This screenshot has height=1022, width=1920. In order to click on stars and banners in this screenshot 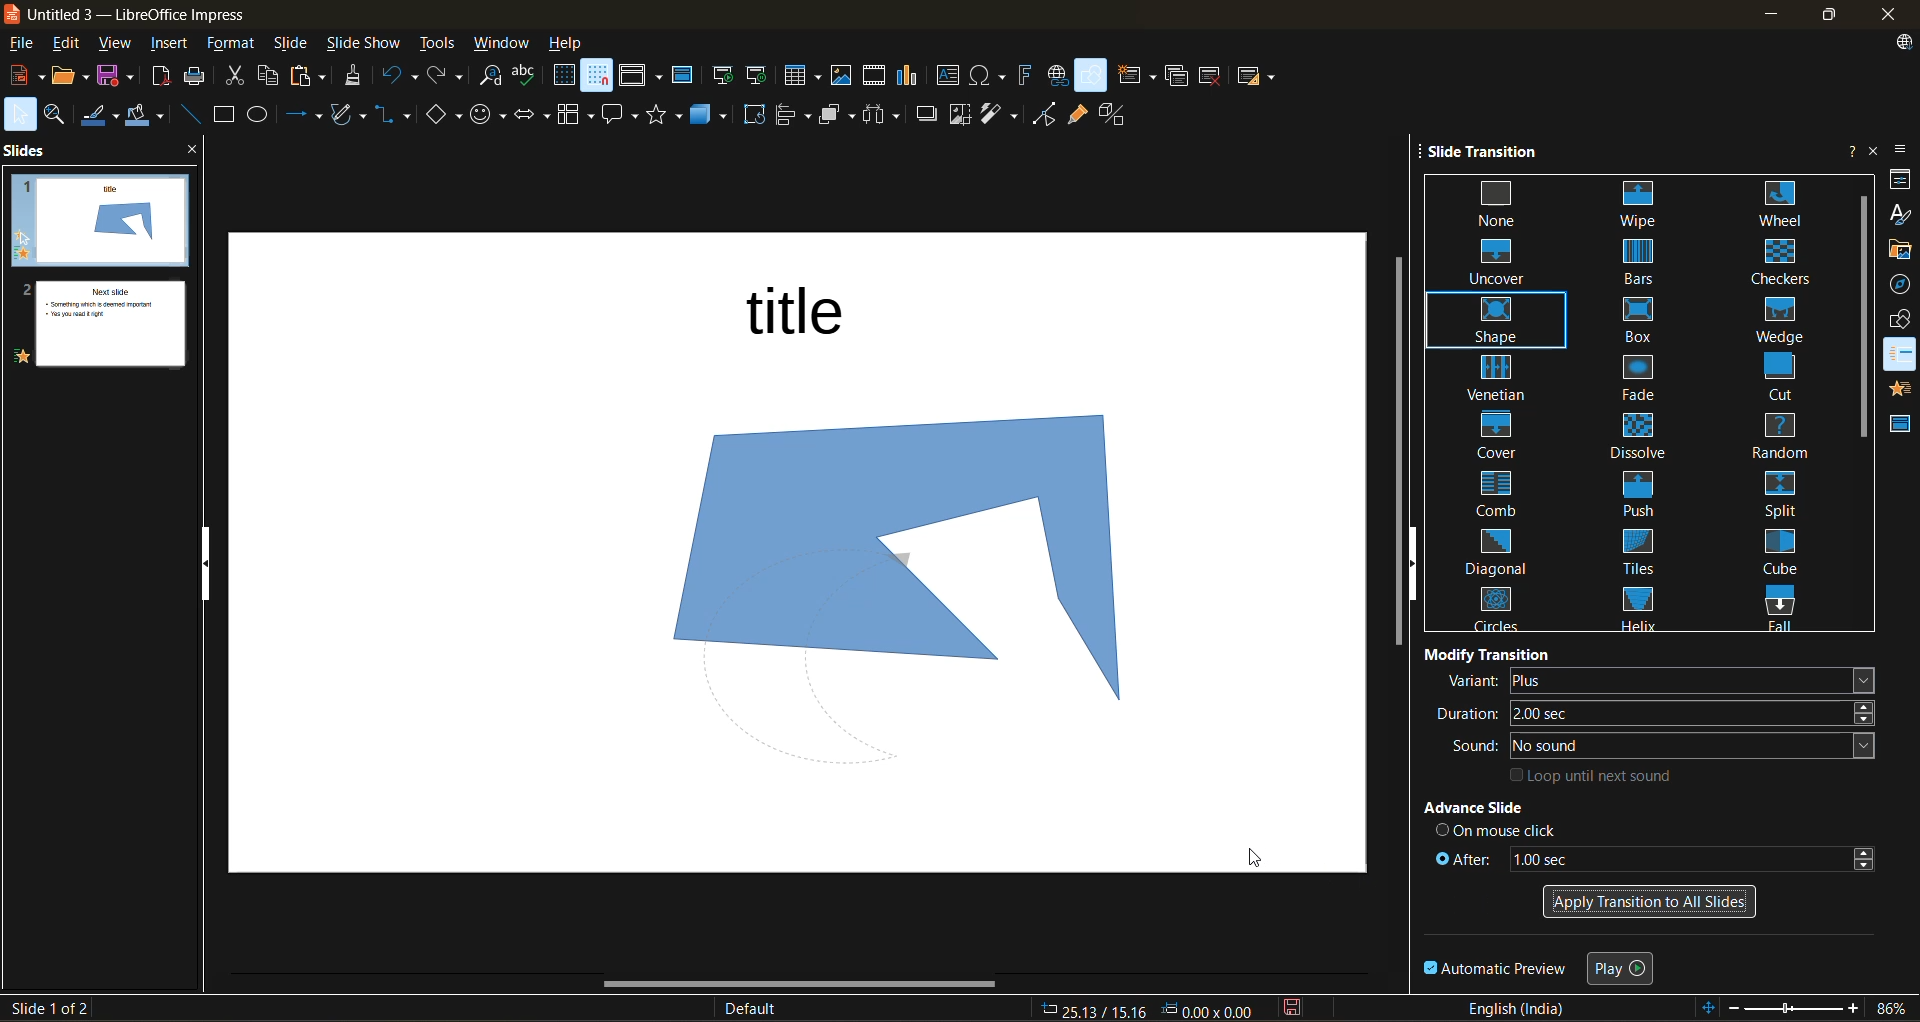, I will do `click(670, 116)`.